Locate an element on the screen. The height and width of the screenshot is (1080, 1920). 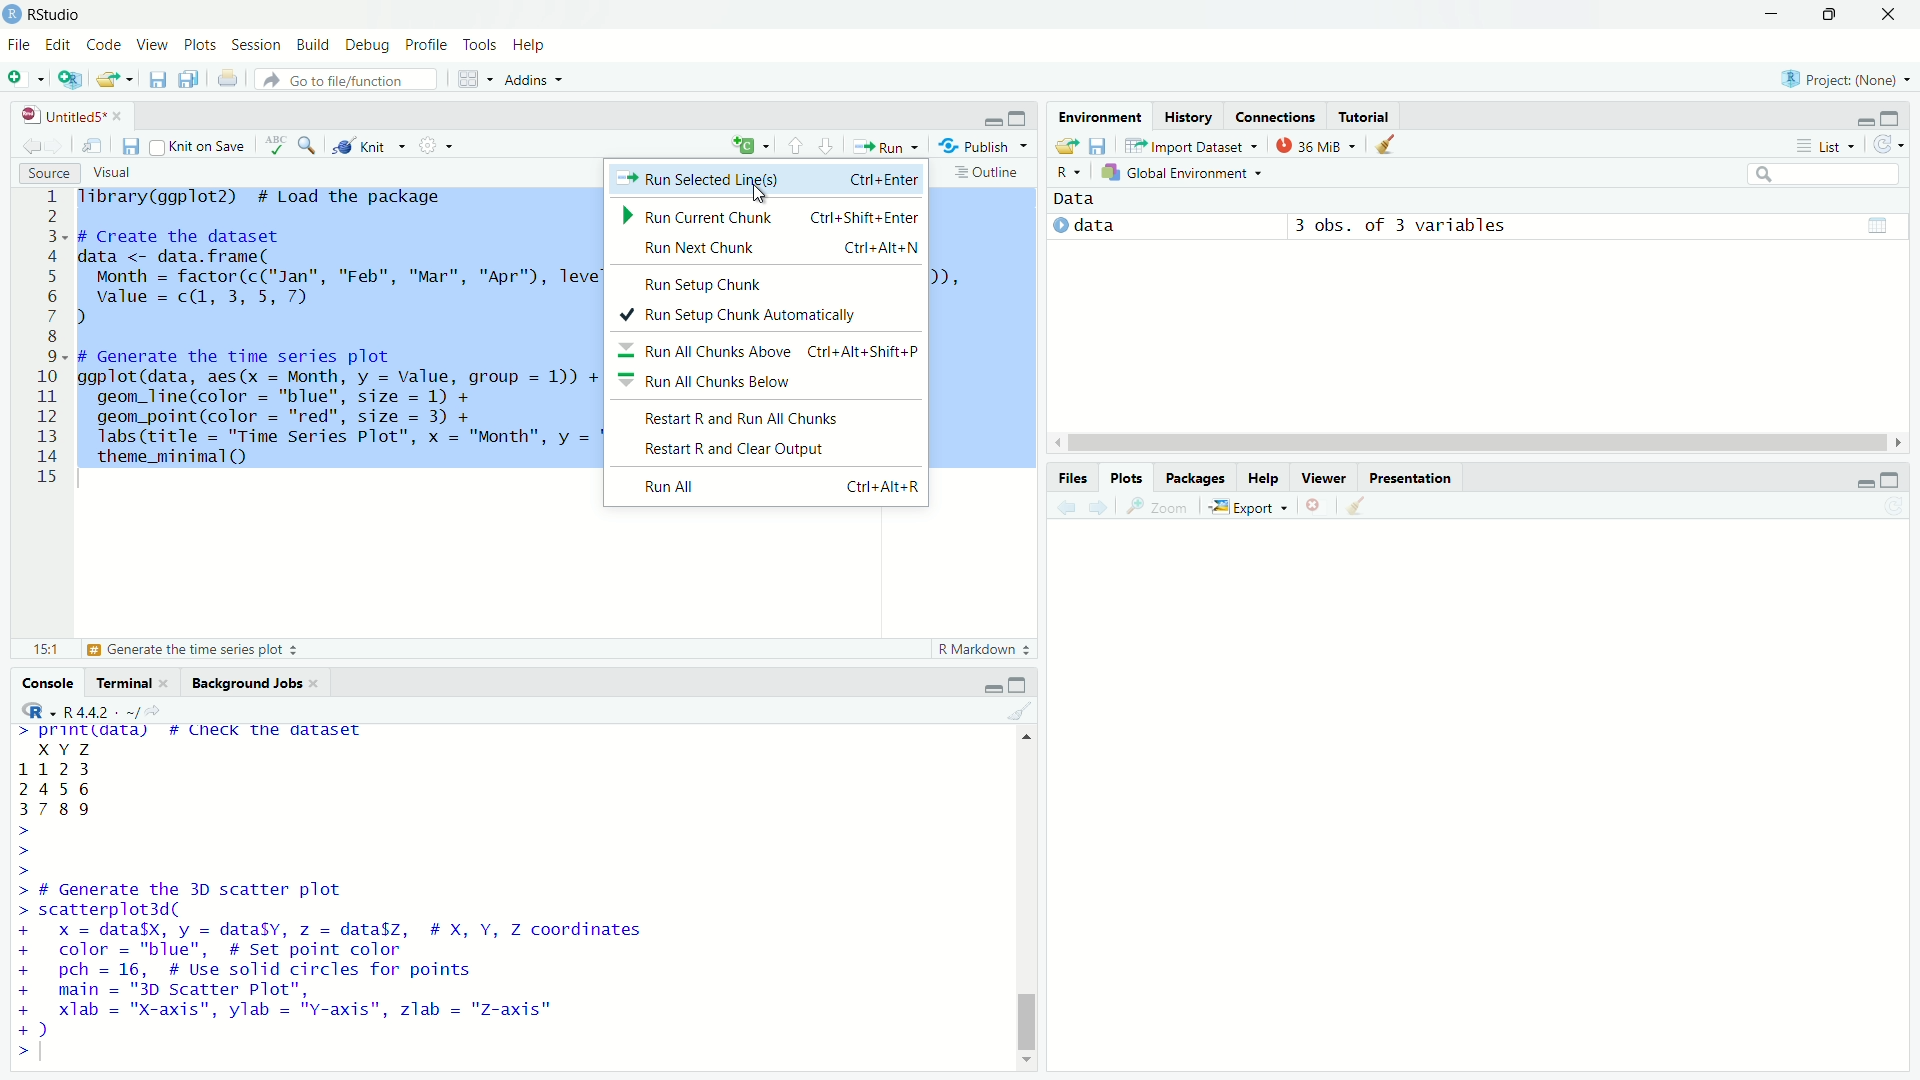
minimize is located at coordinates (1863, 118).